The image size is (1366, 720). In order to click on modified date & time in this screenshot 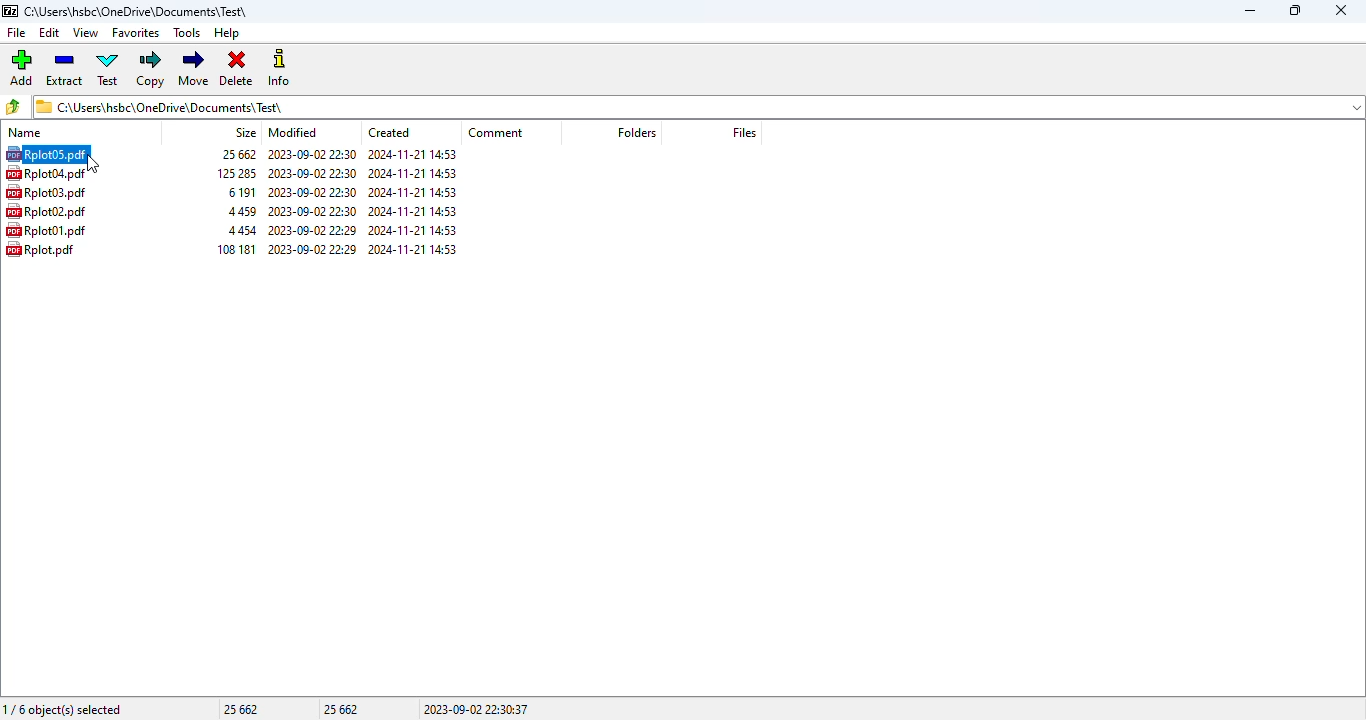, I will do `click(312, 192)`.